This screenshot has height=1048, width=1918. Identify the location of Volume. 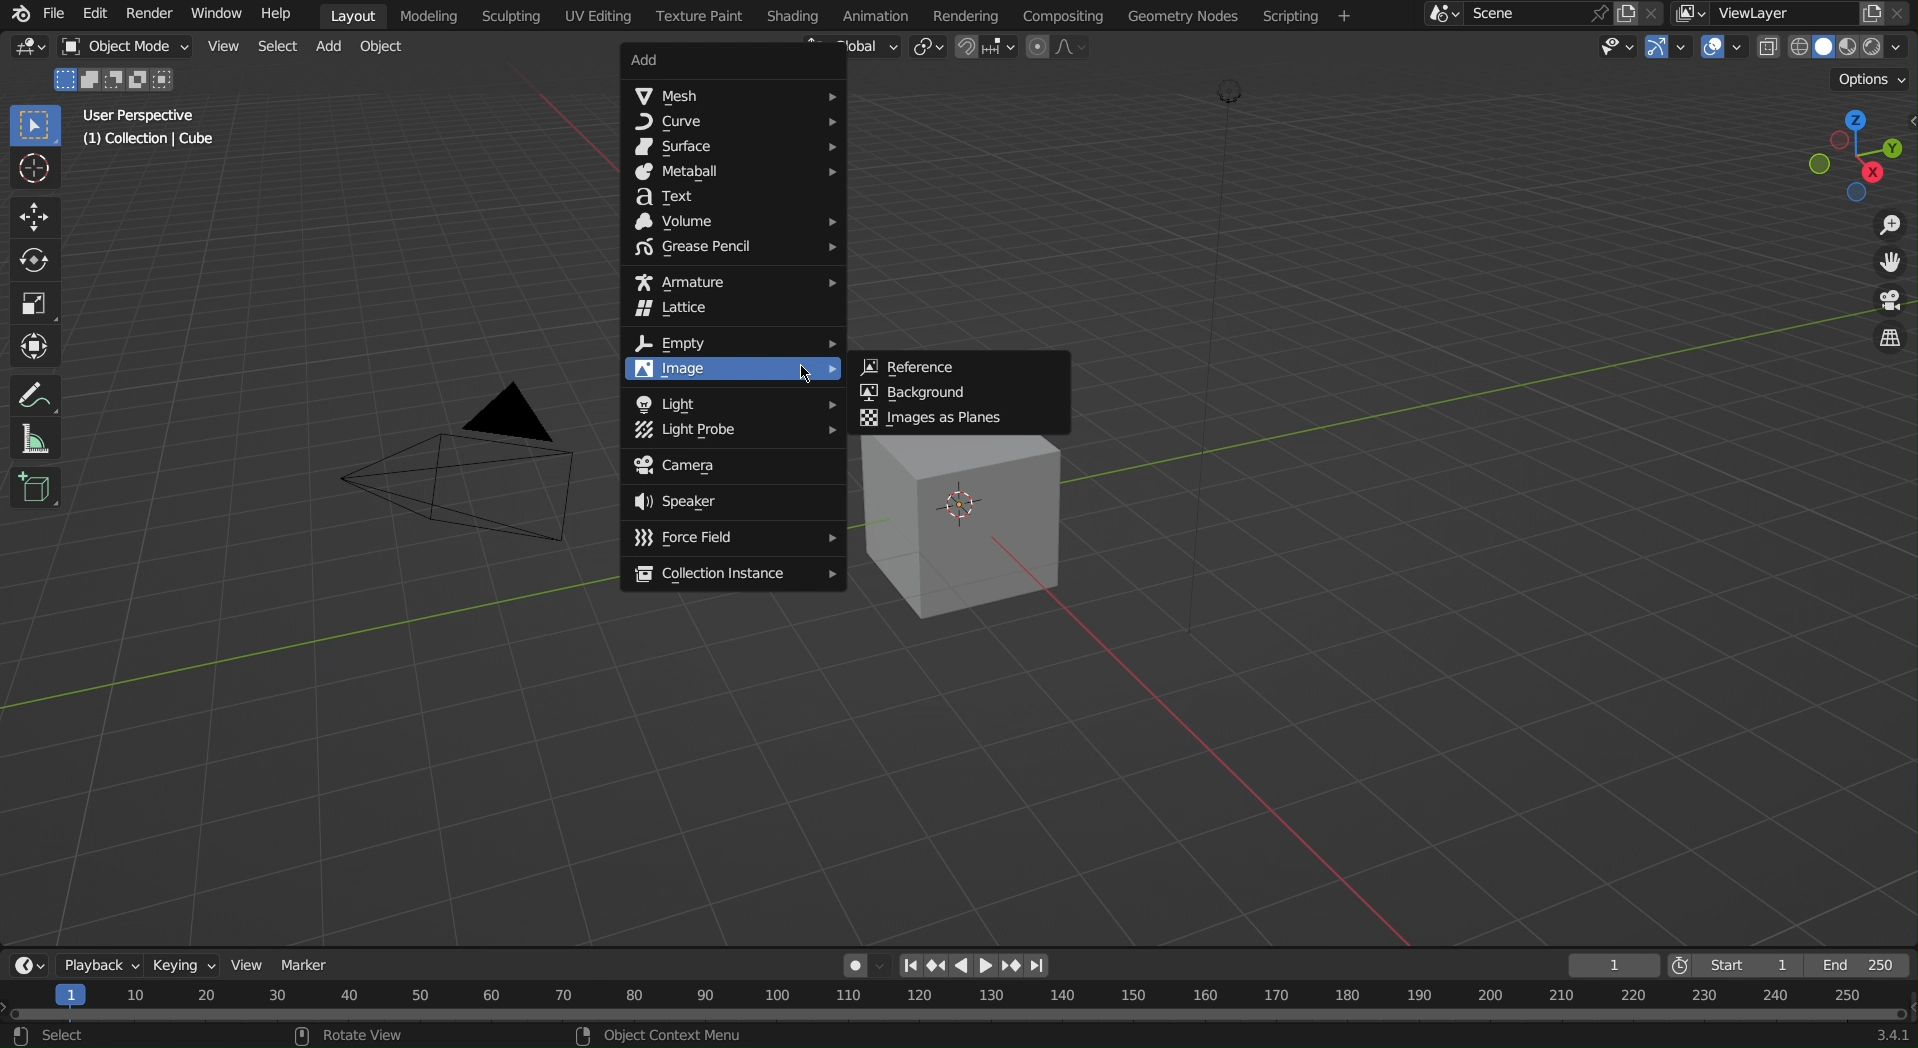
(733, 222).